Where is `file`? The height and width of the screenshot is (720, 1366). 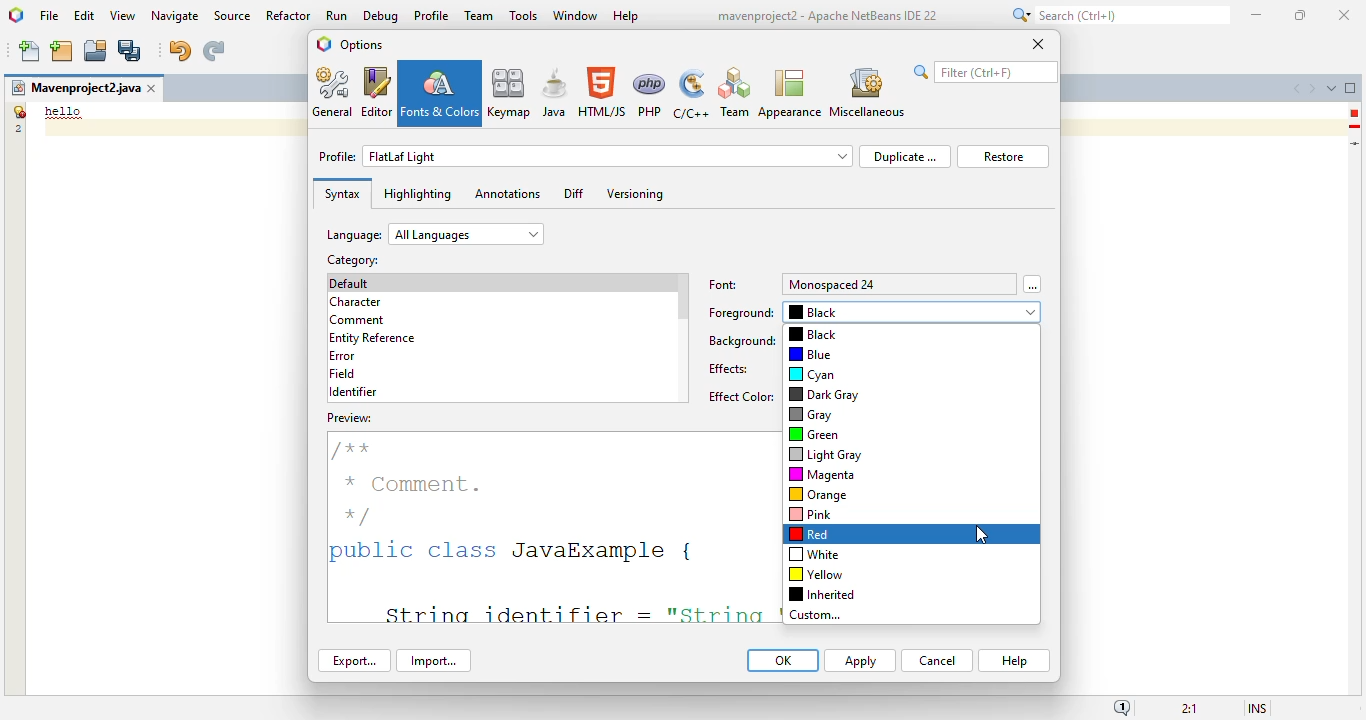
file is located at coordinates (49, 17).